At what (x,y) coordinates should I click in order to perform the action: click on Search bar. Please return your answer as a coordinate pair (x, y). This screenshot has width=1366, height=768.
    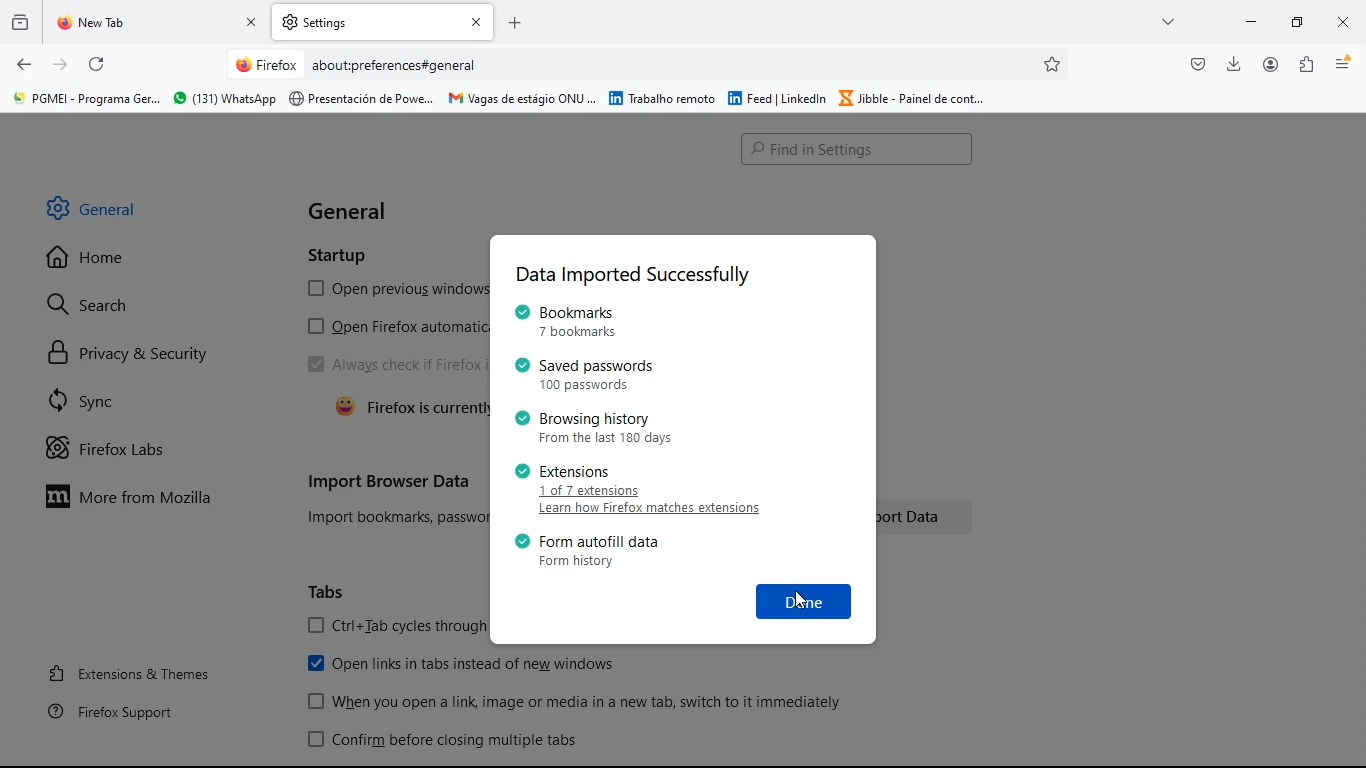
    Looking at the image, I should click on (859, 149).